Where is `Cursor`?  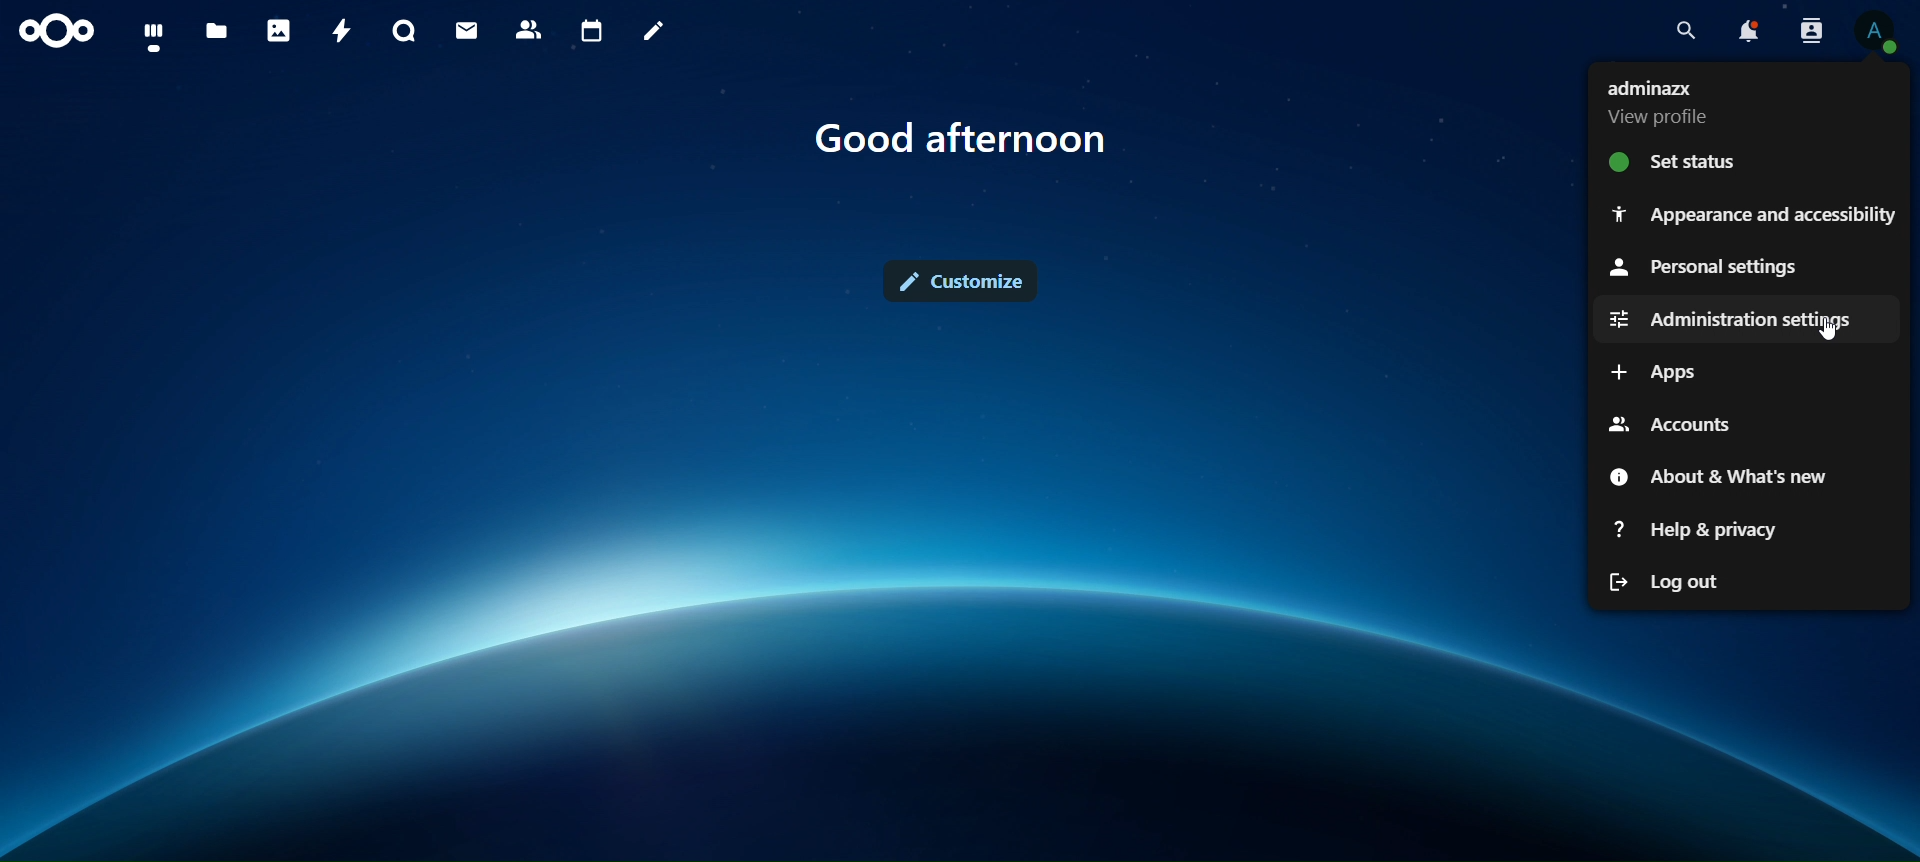 Cursor is located at coordinates (1828, 329).